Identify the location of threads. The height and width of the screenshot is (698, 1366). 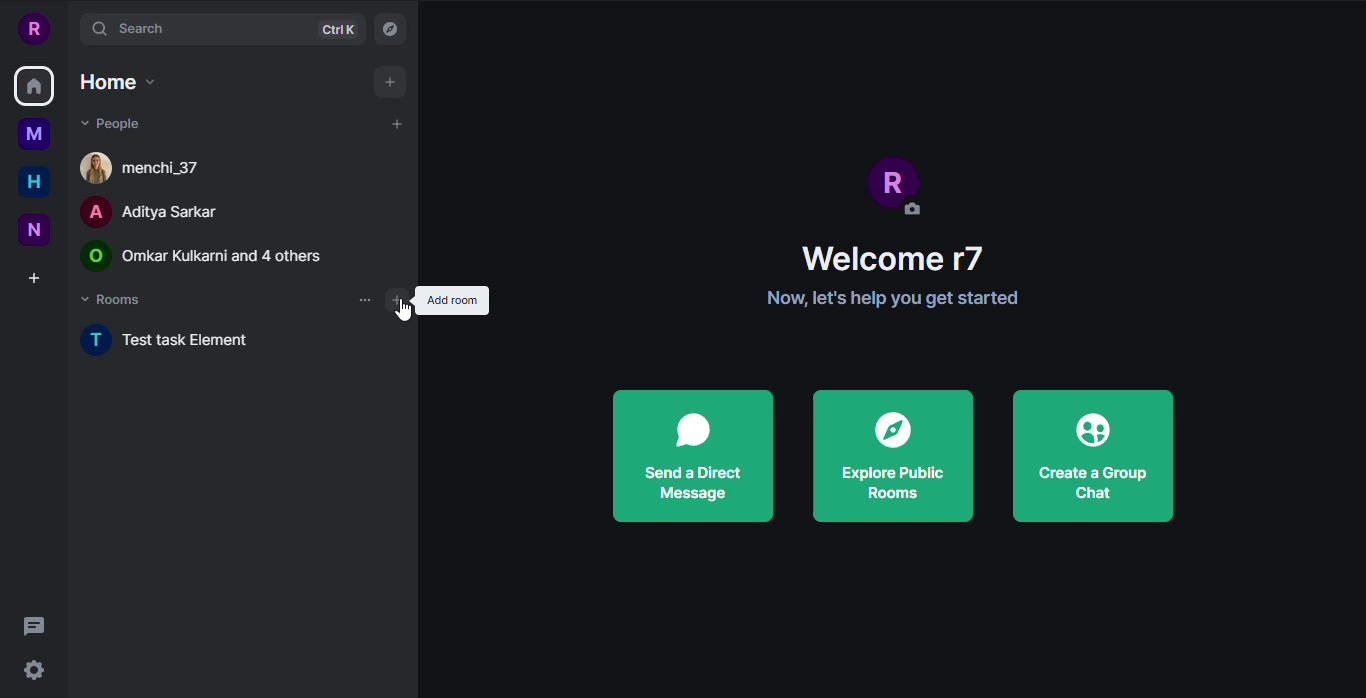
(39, 626).